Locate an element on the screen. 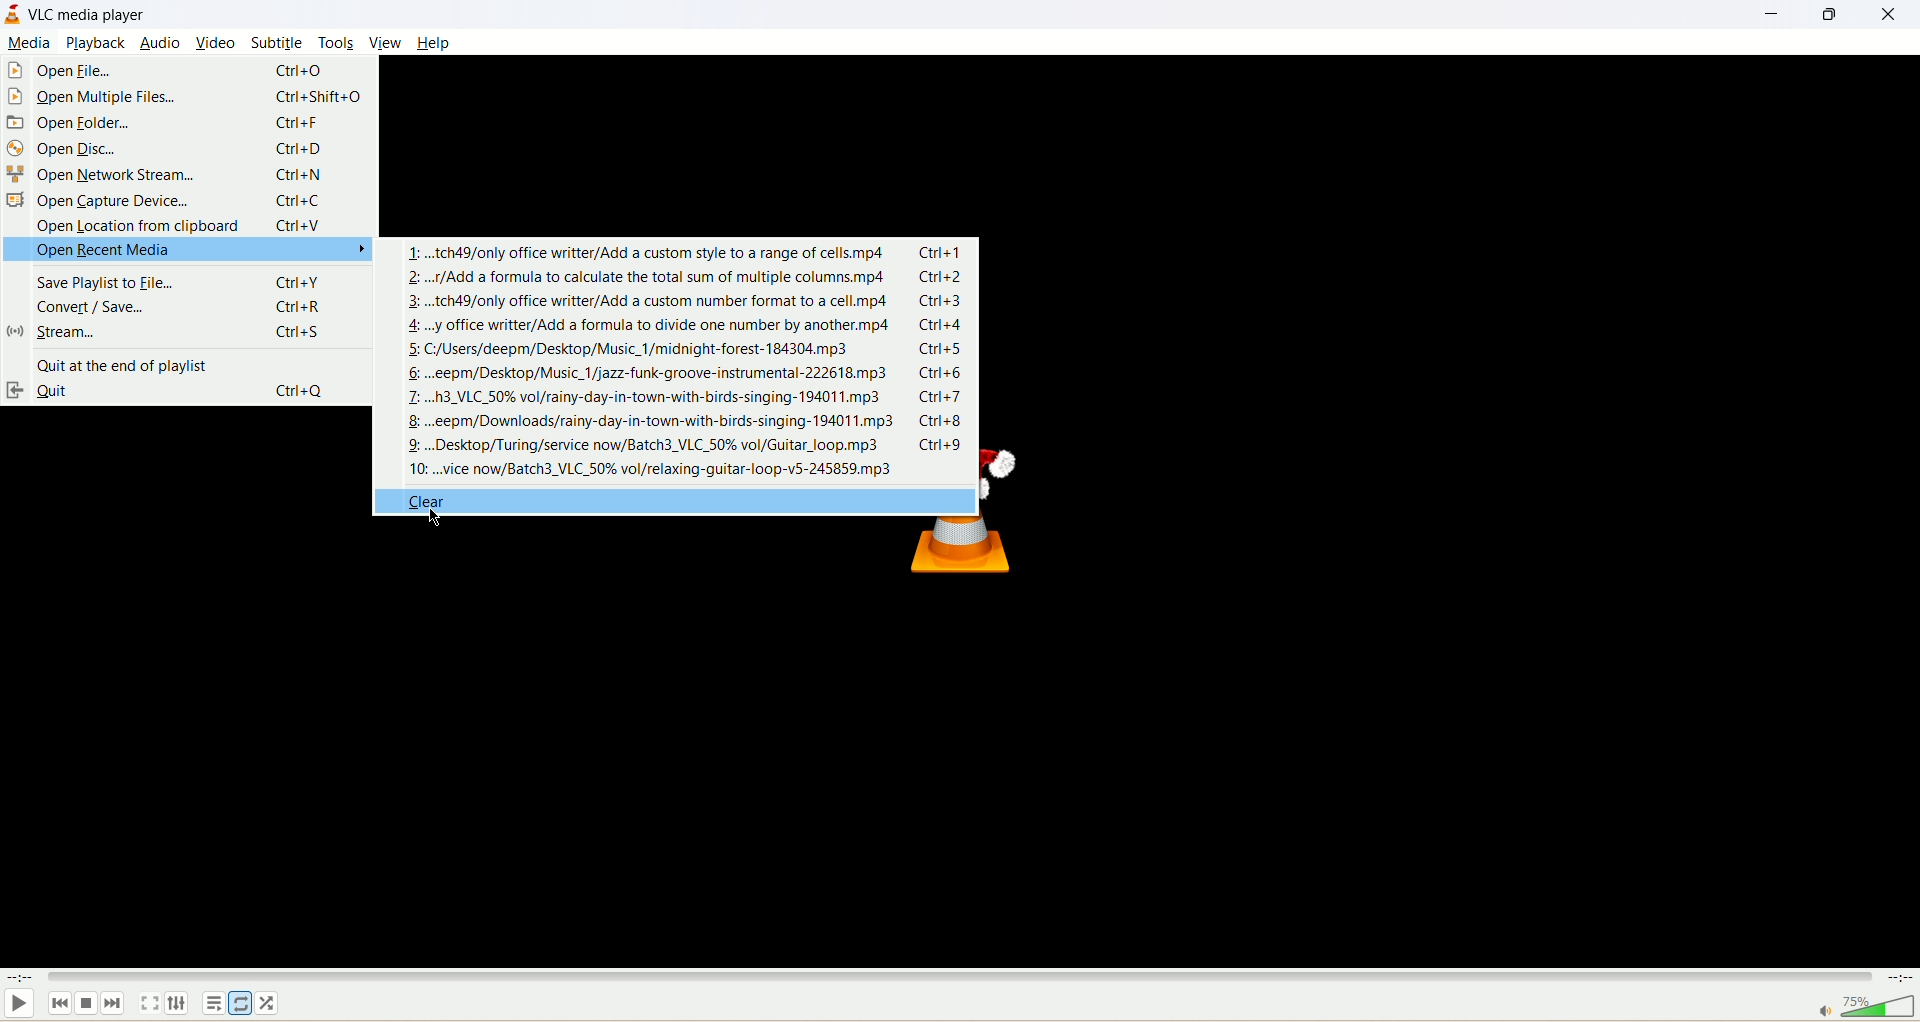 The image size is (1920, 1022). ctrl+2 is located at coordinates (946, 278).